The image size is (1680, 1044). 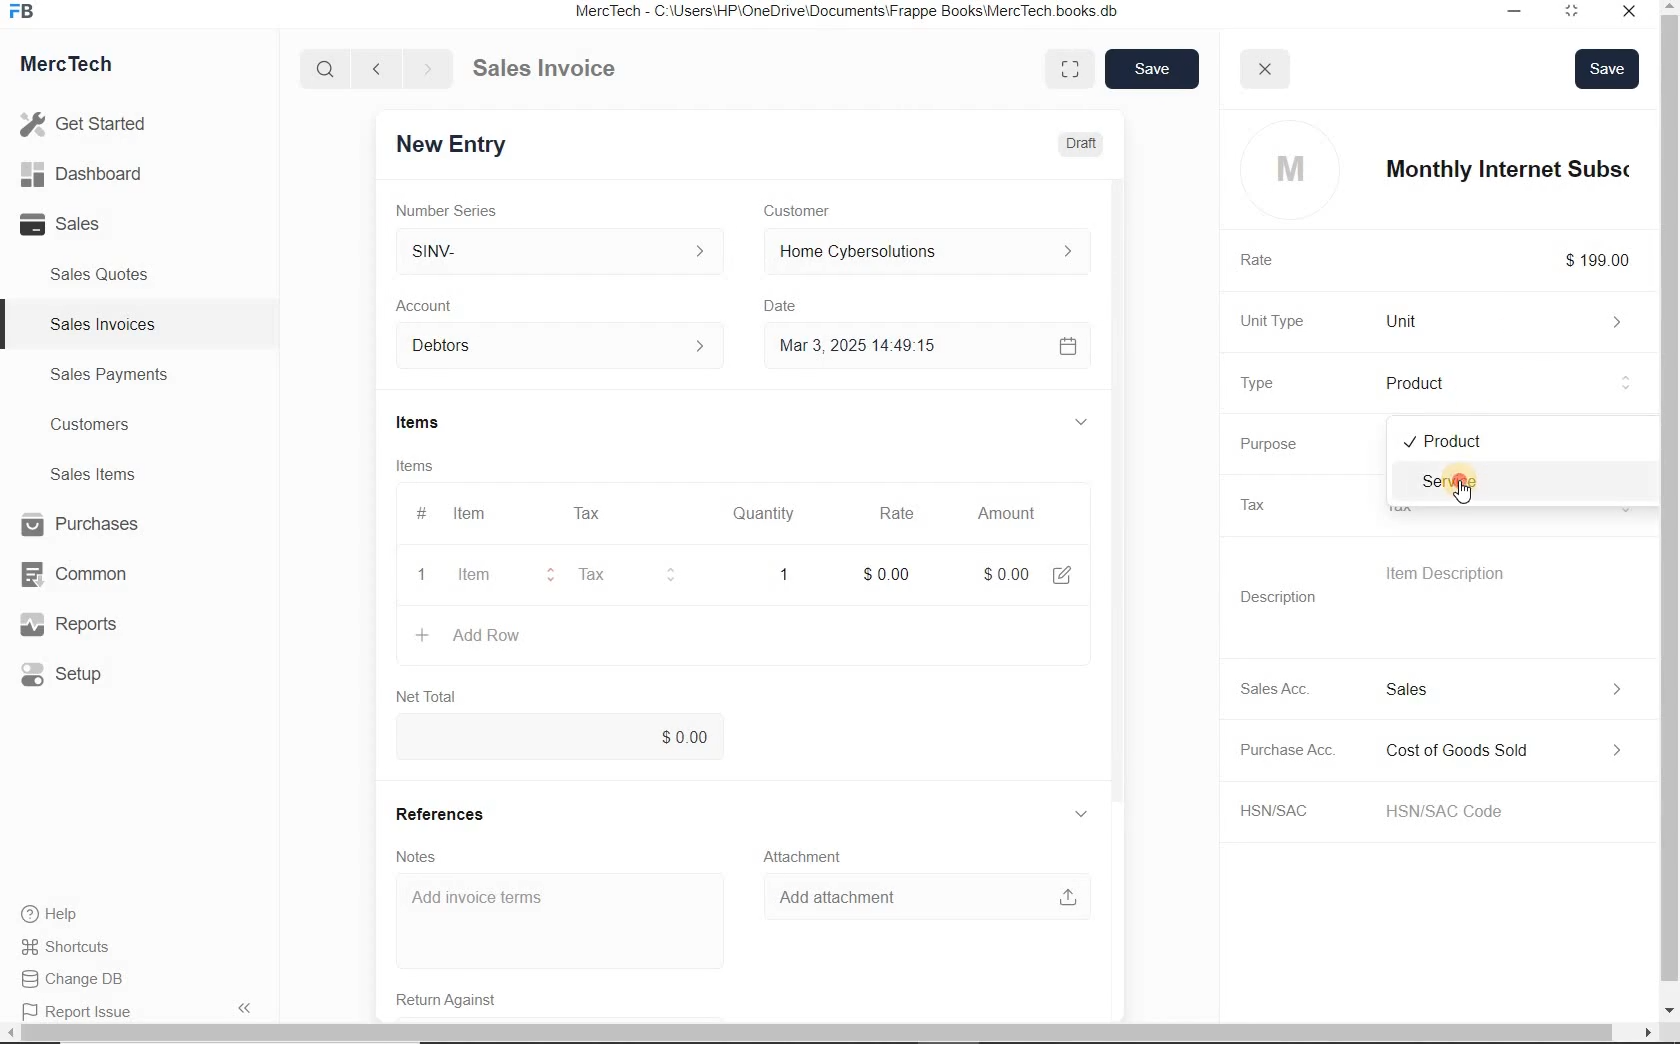 I want to click on Minimize, so click(x=1517, y=14).